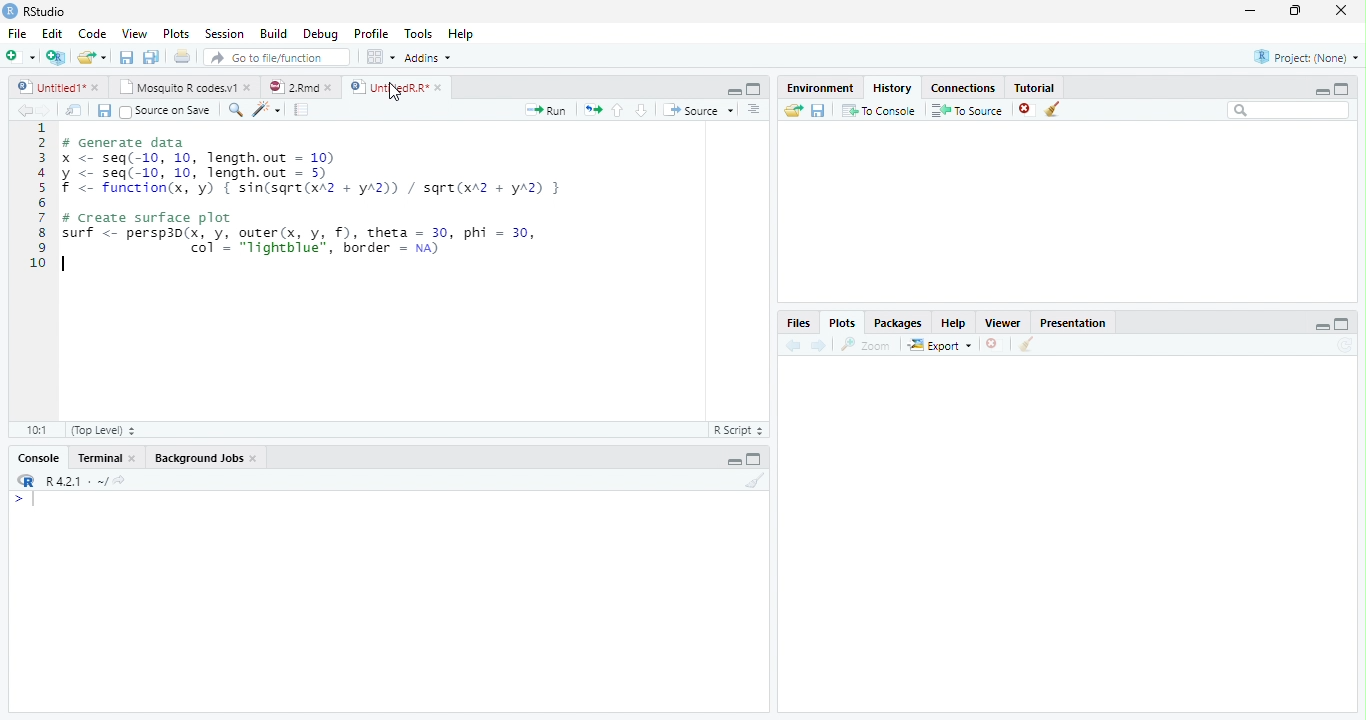 This screenshot has width=1366, height=720. What do you see at coordinates (150, 56) in the screenshot?
I see `Save all open documents` at bounding box center [150, 56].